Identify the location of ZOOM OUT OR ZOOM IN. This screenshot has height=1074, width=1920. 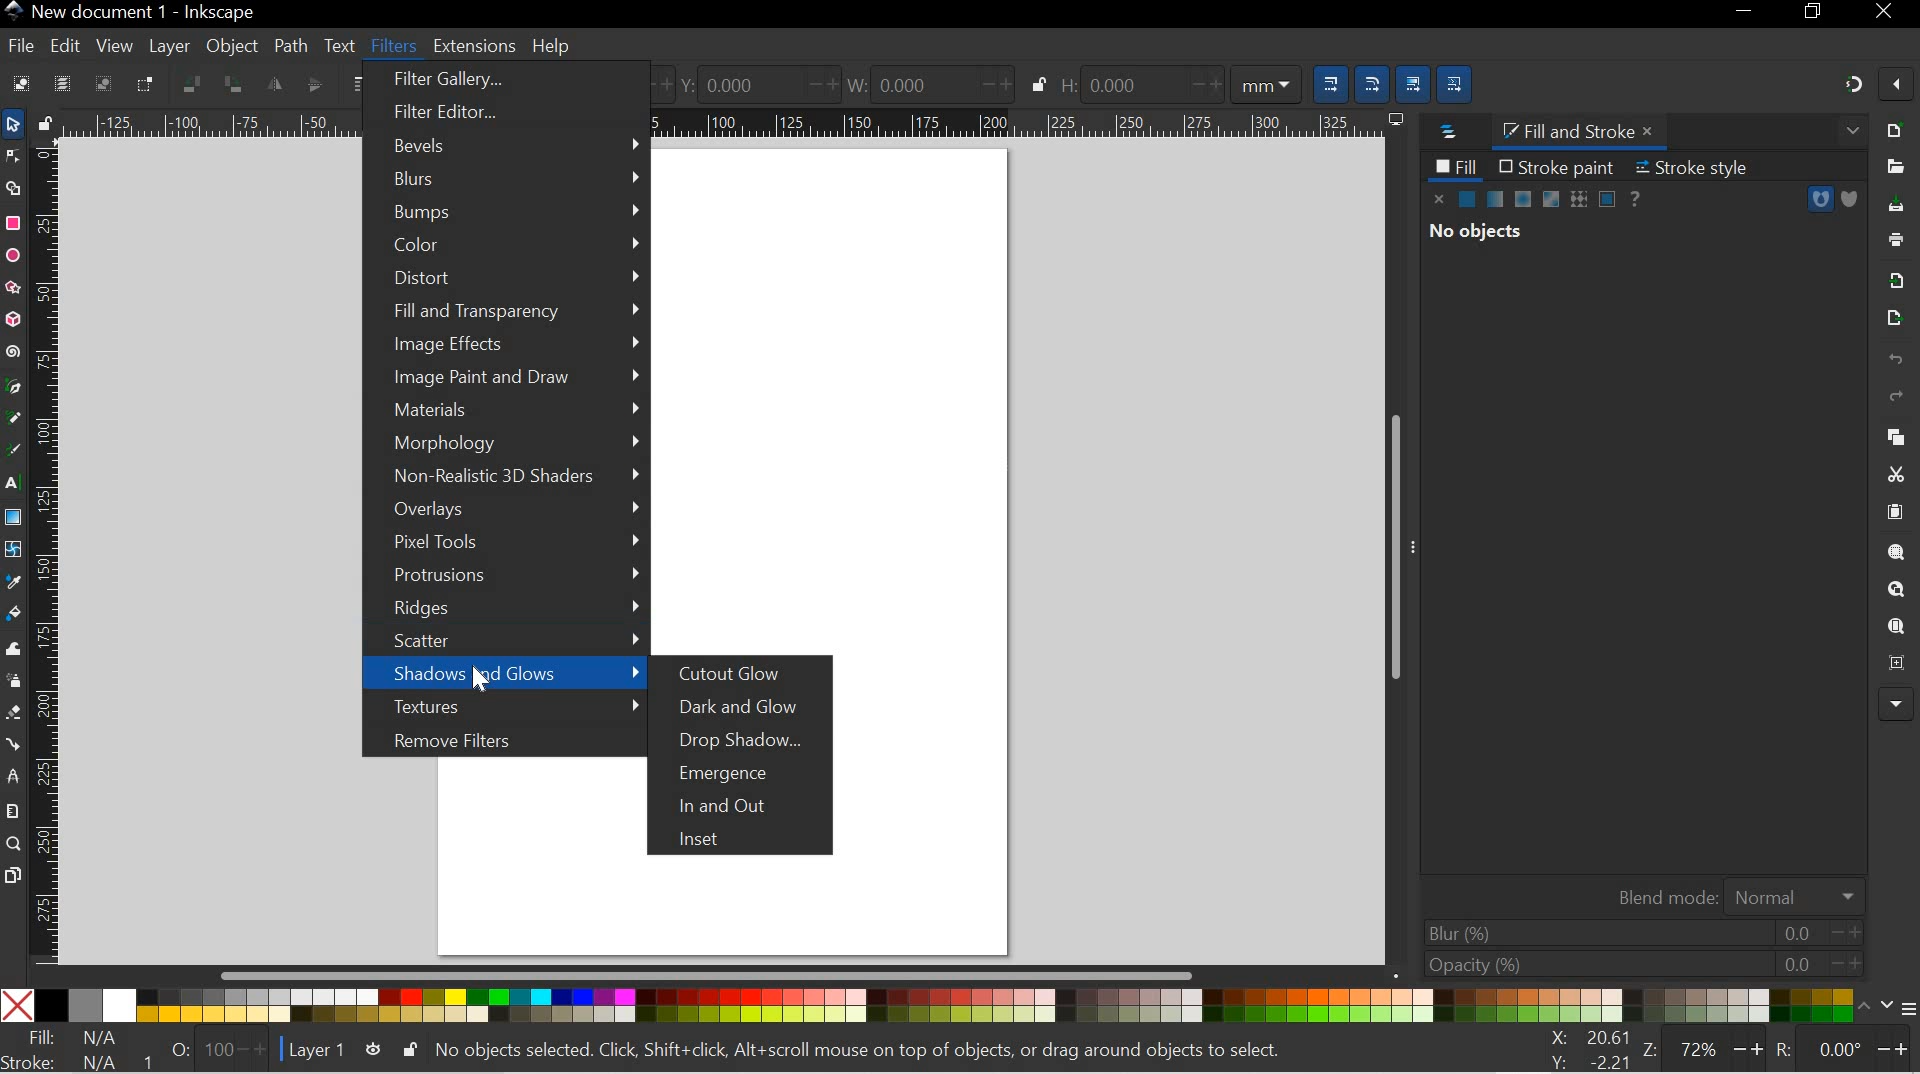
(1705, 1049).